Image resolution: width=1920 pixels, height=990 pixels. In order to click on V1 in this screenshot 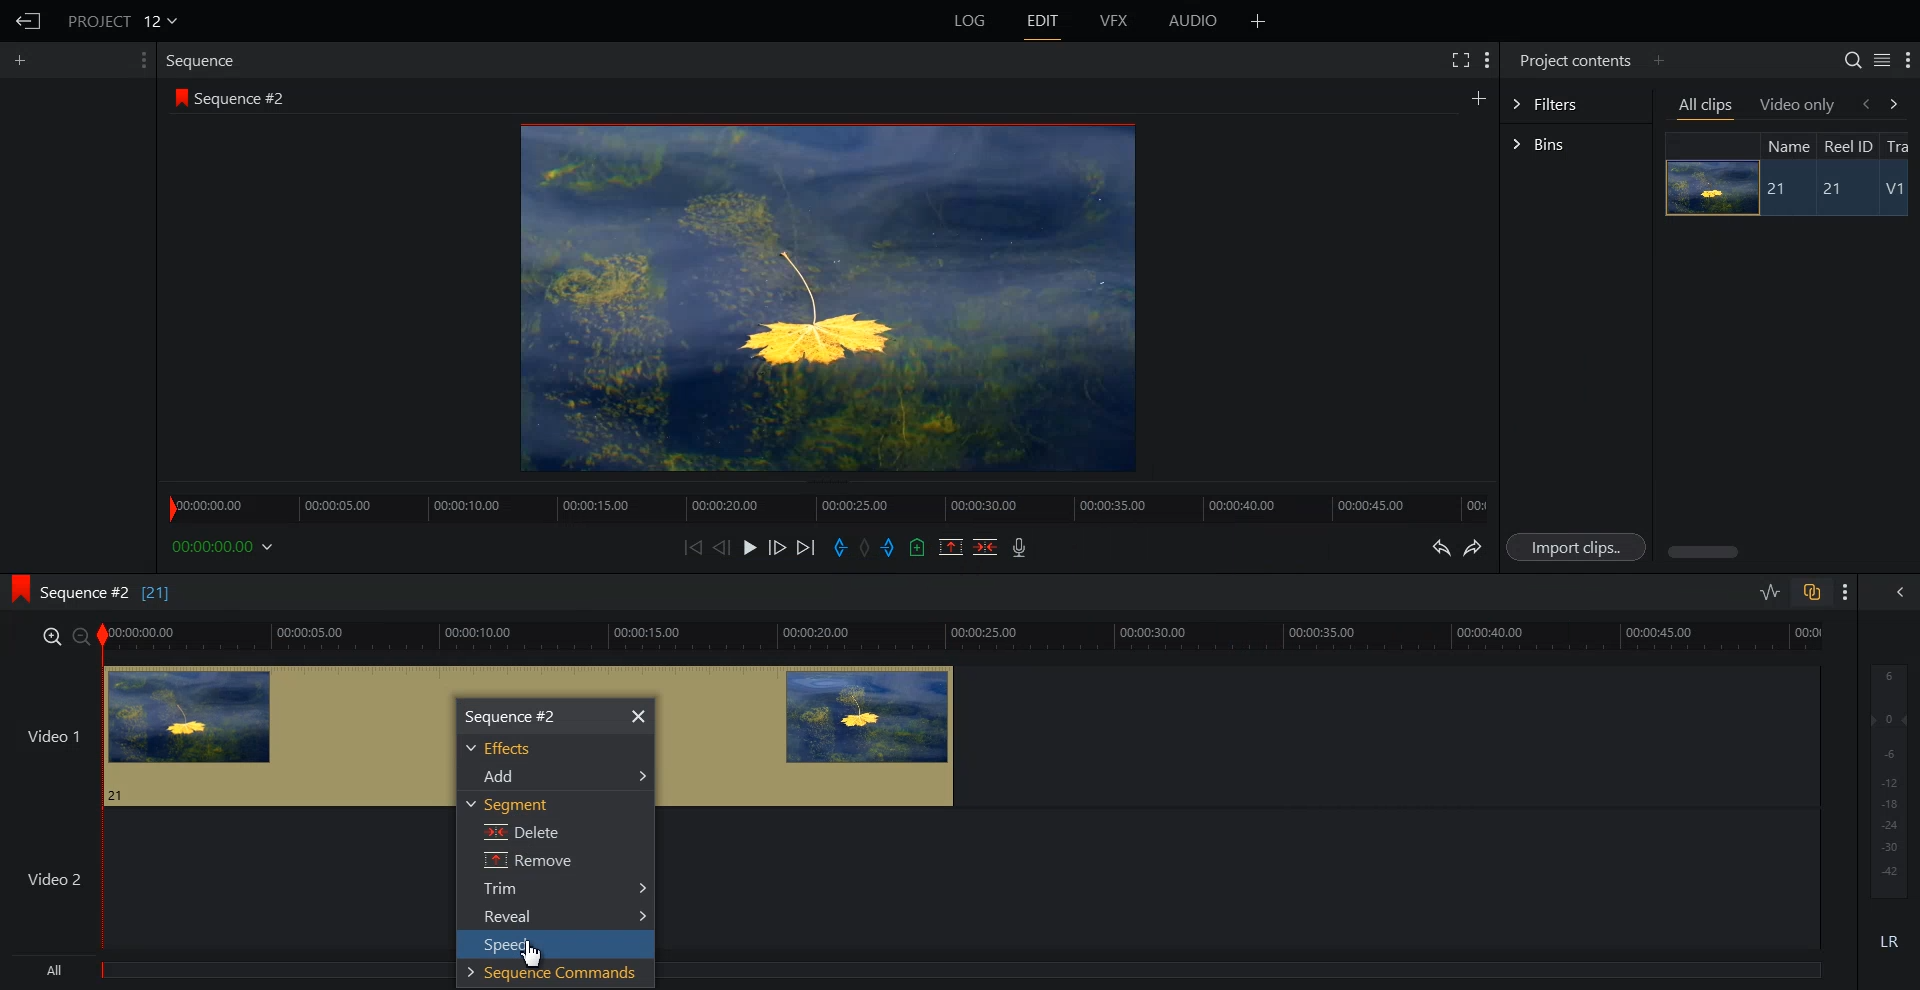, I will do `click(1897, 191)`.